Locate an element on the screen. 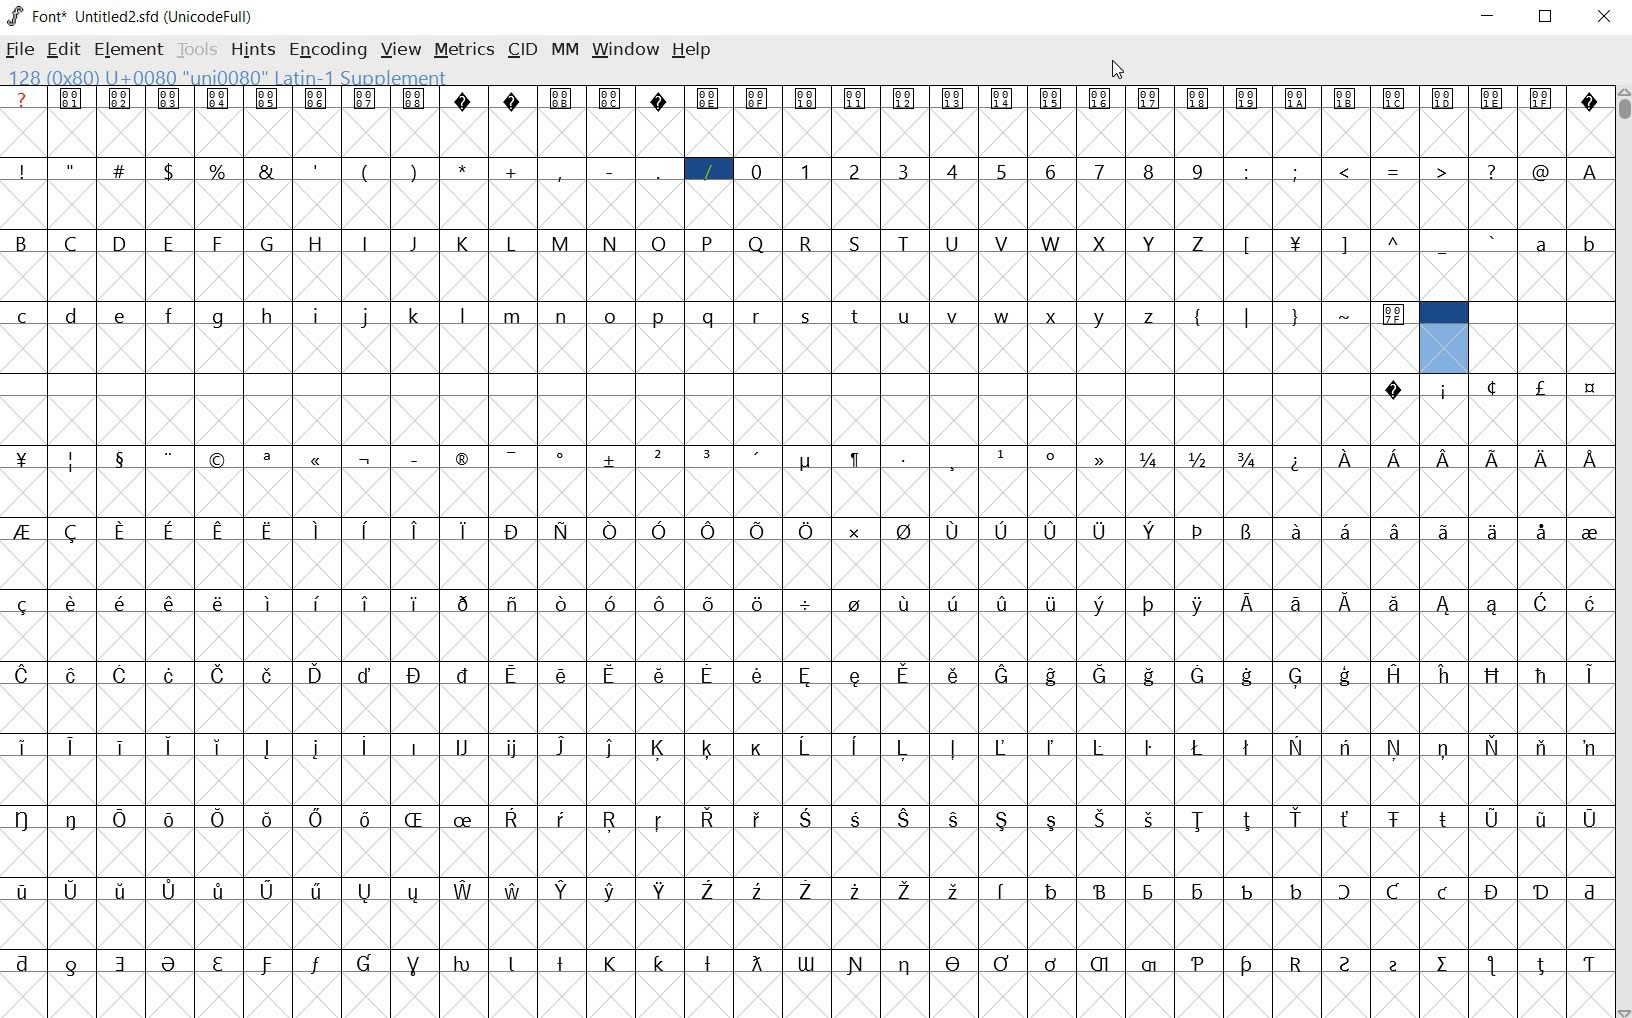 Image resolution: width=1632 pixels, height=1018 pixels. Symbol is located at coordinates (1492, 604).